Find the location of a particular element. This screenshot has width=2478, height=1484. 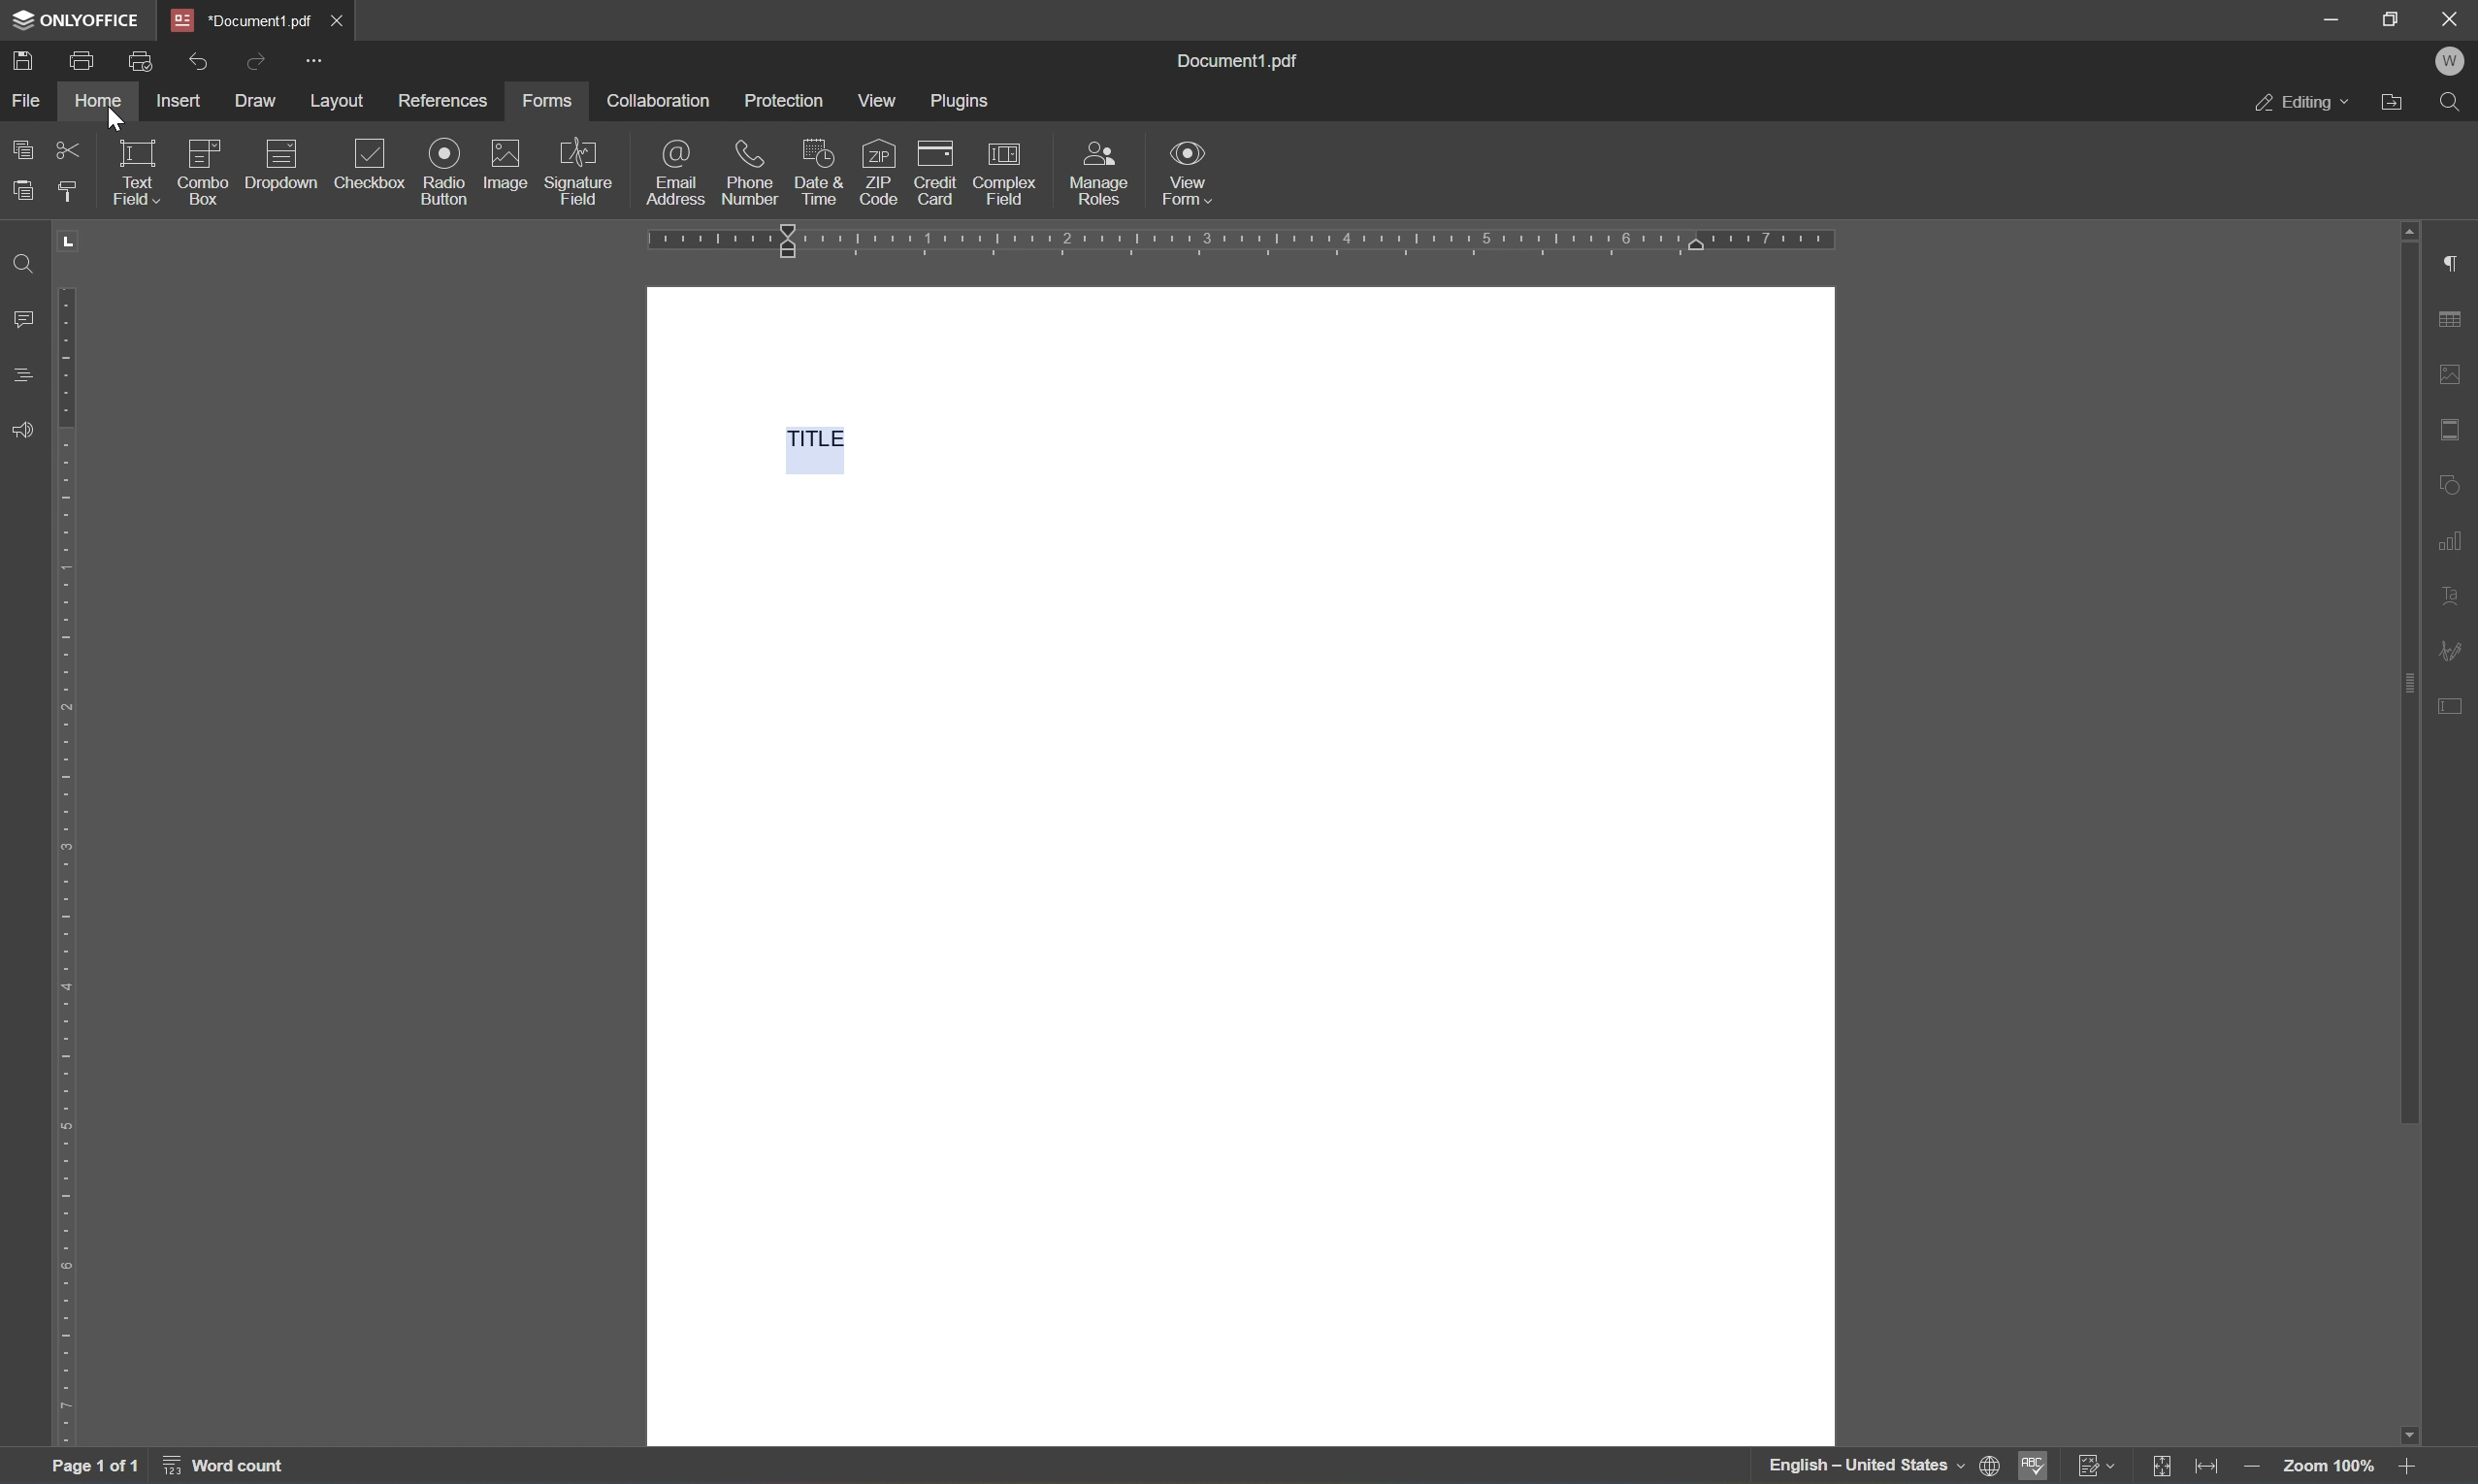

Zoom in is located at coordinates (2412, 1466).